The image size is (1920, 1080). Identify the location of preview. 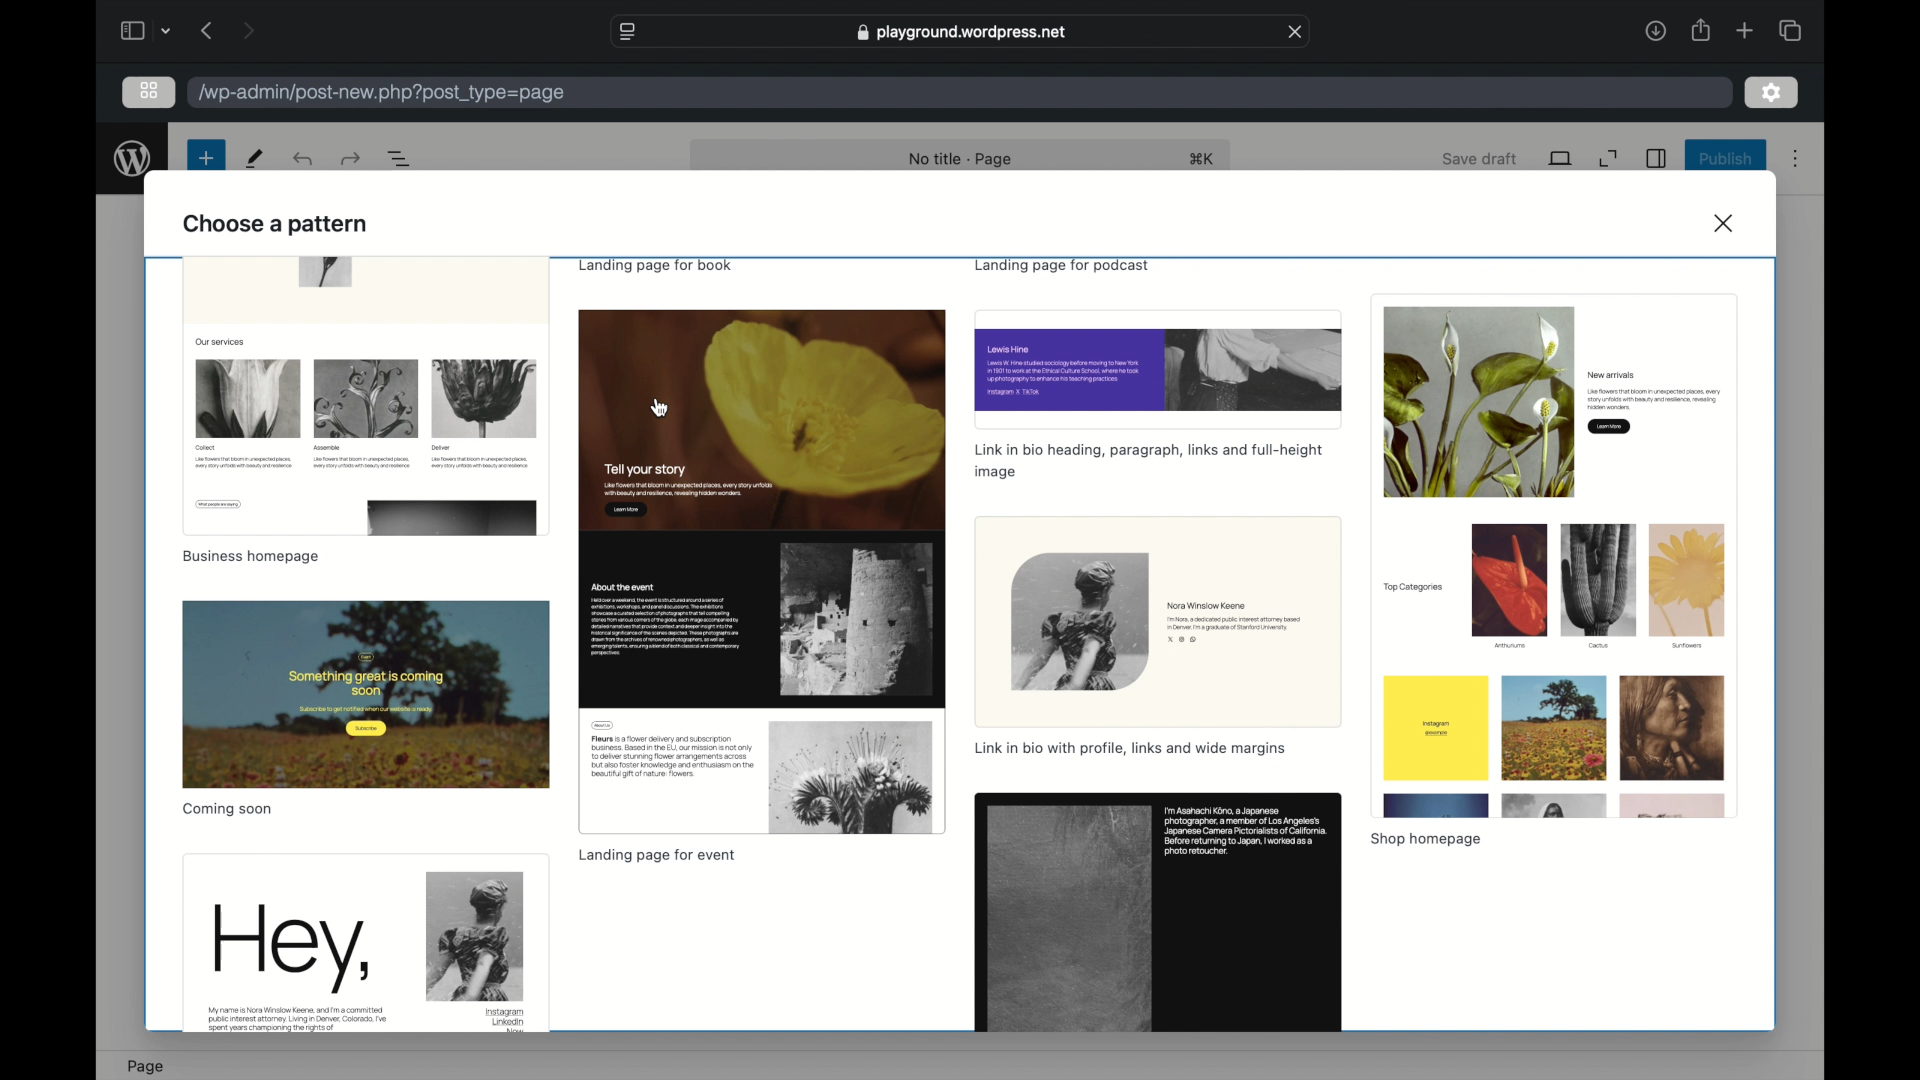
(365, 395).